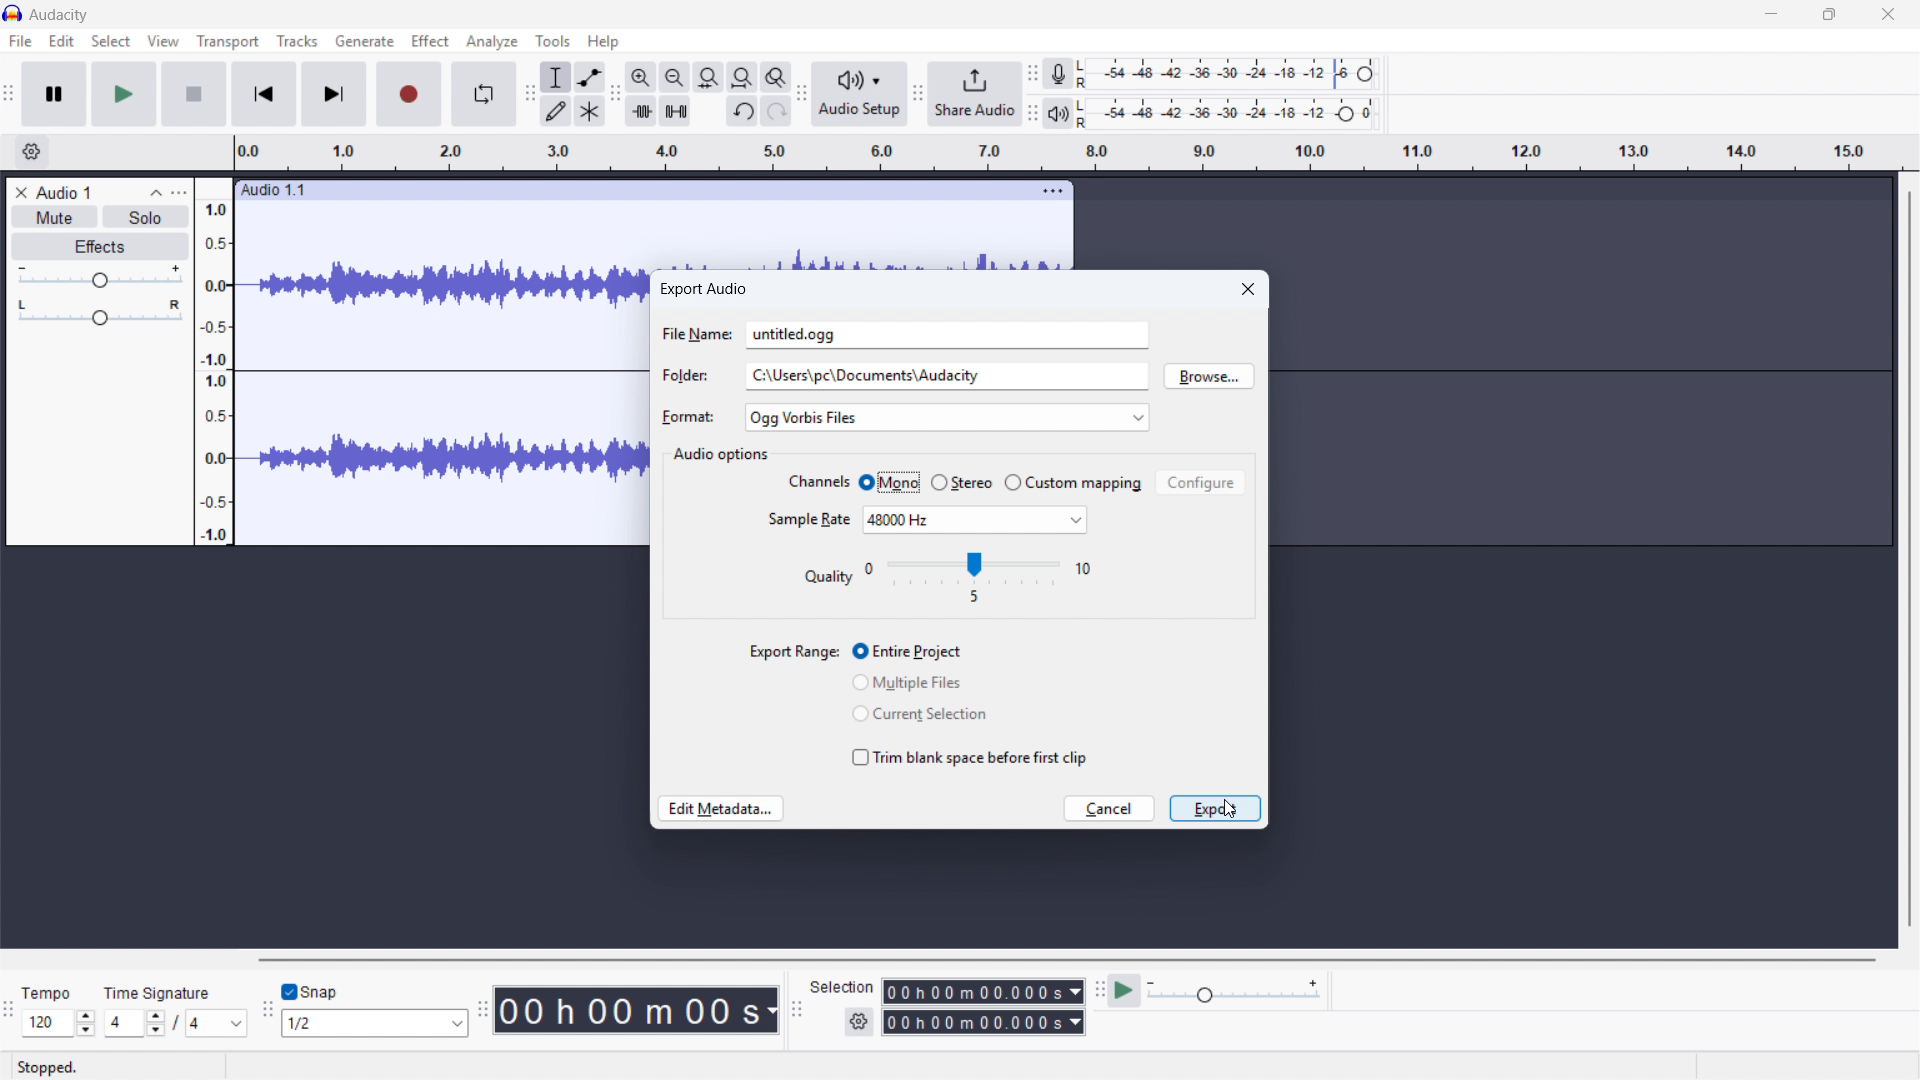 This screenshot has width=1920, height=1080. What do you see at coordinates (590, 111) in the screenshot?
I see `Multi - tool ` at bounding box center [590, 111].